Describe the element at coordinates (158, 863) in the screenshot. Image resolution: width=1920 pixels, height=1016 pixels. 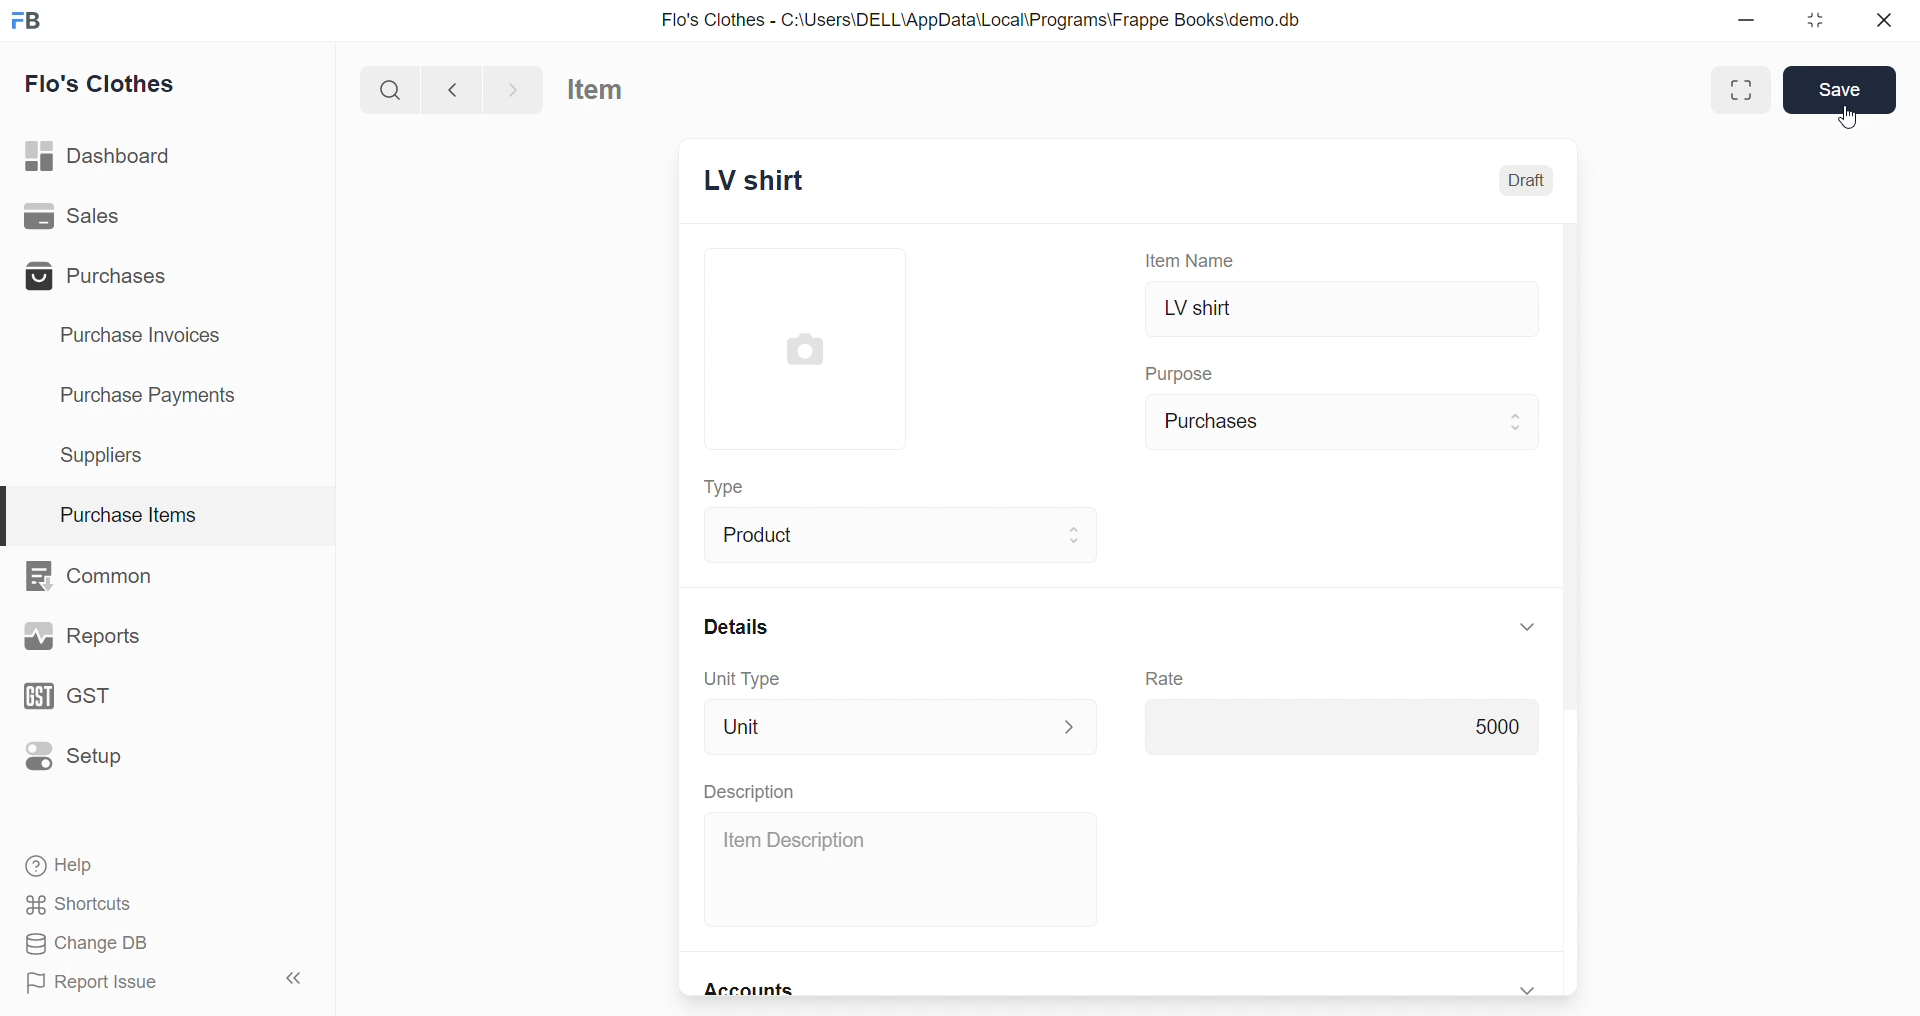
I see `Help` at that location.